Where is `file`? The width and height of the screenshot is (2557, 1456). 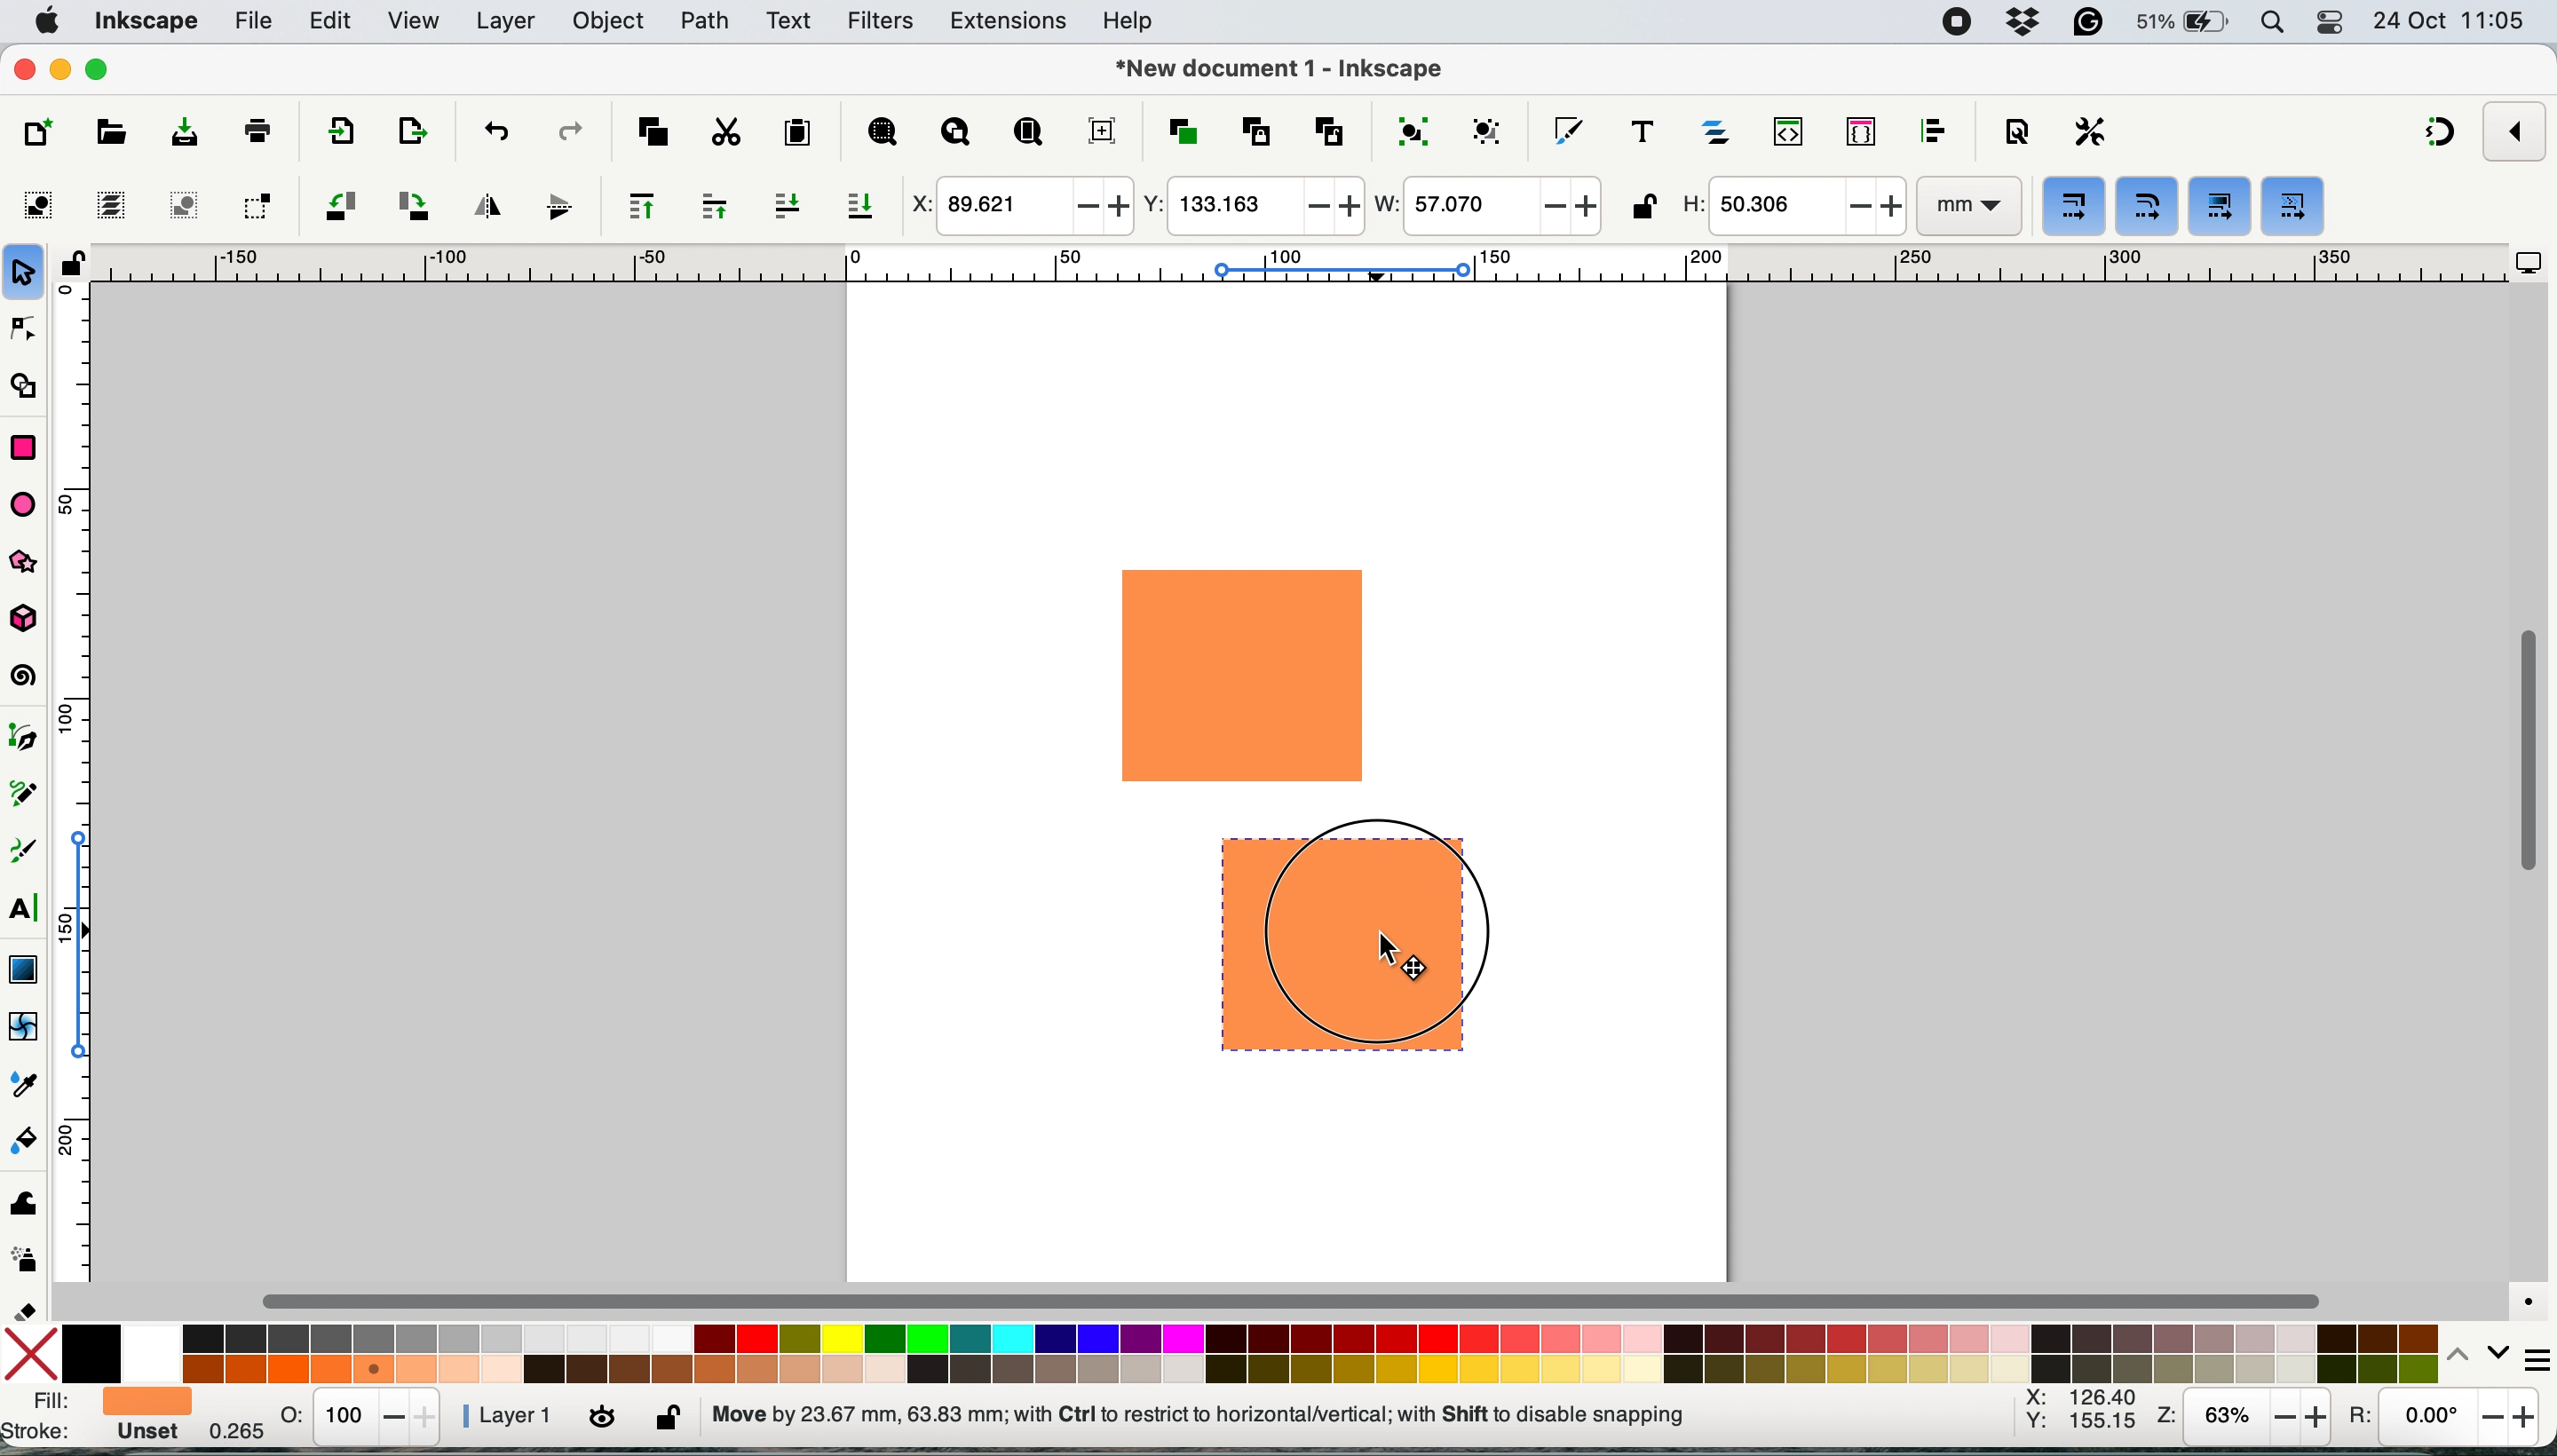
file is located at coordinates (251, 22).